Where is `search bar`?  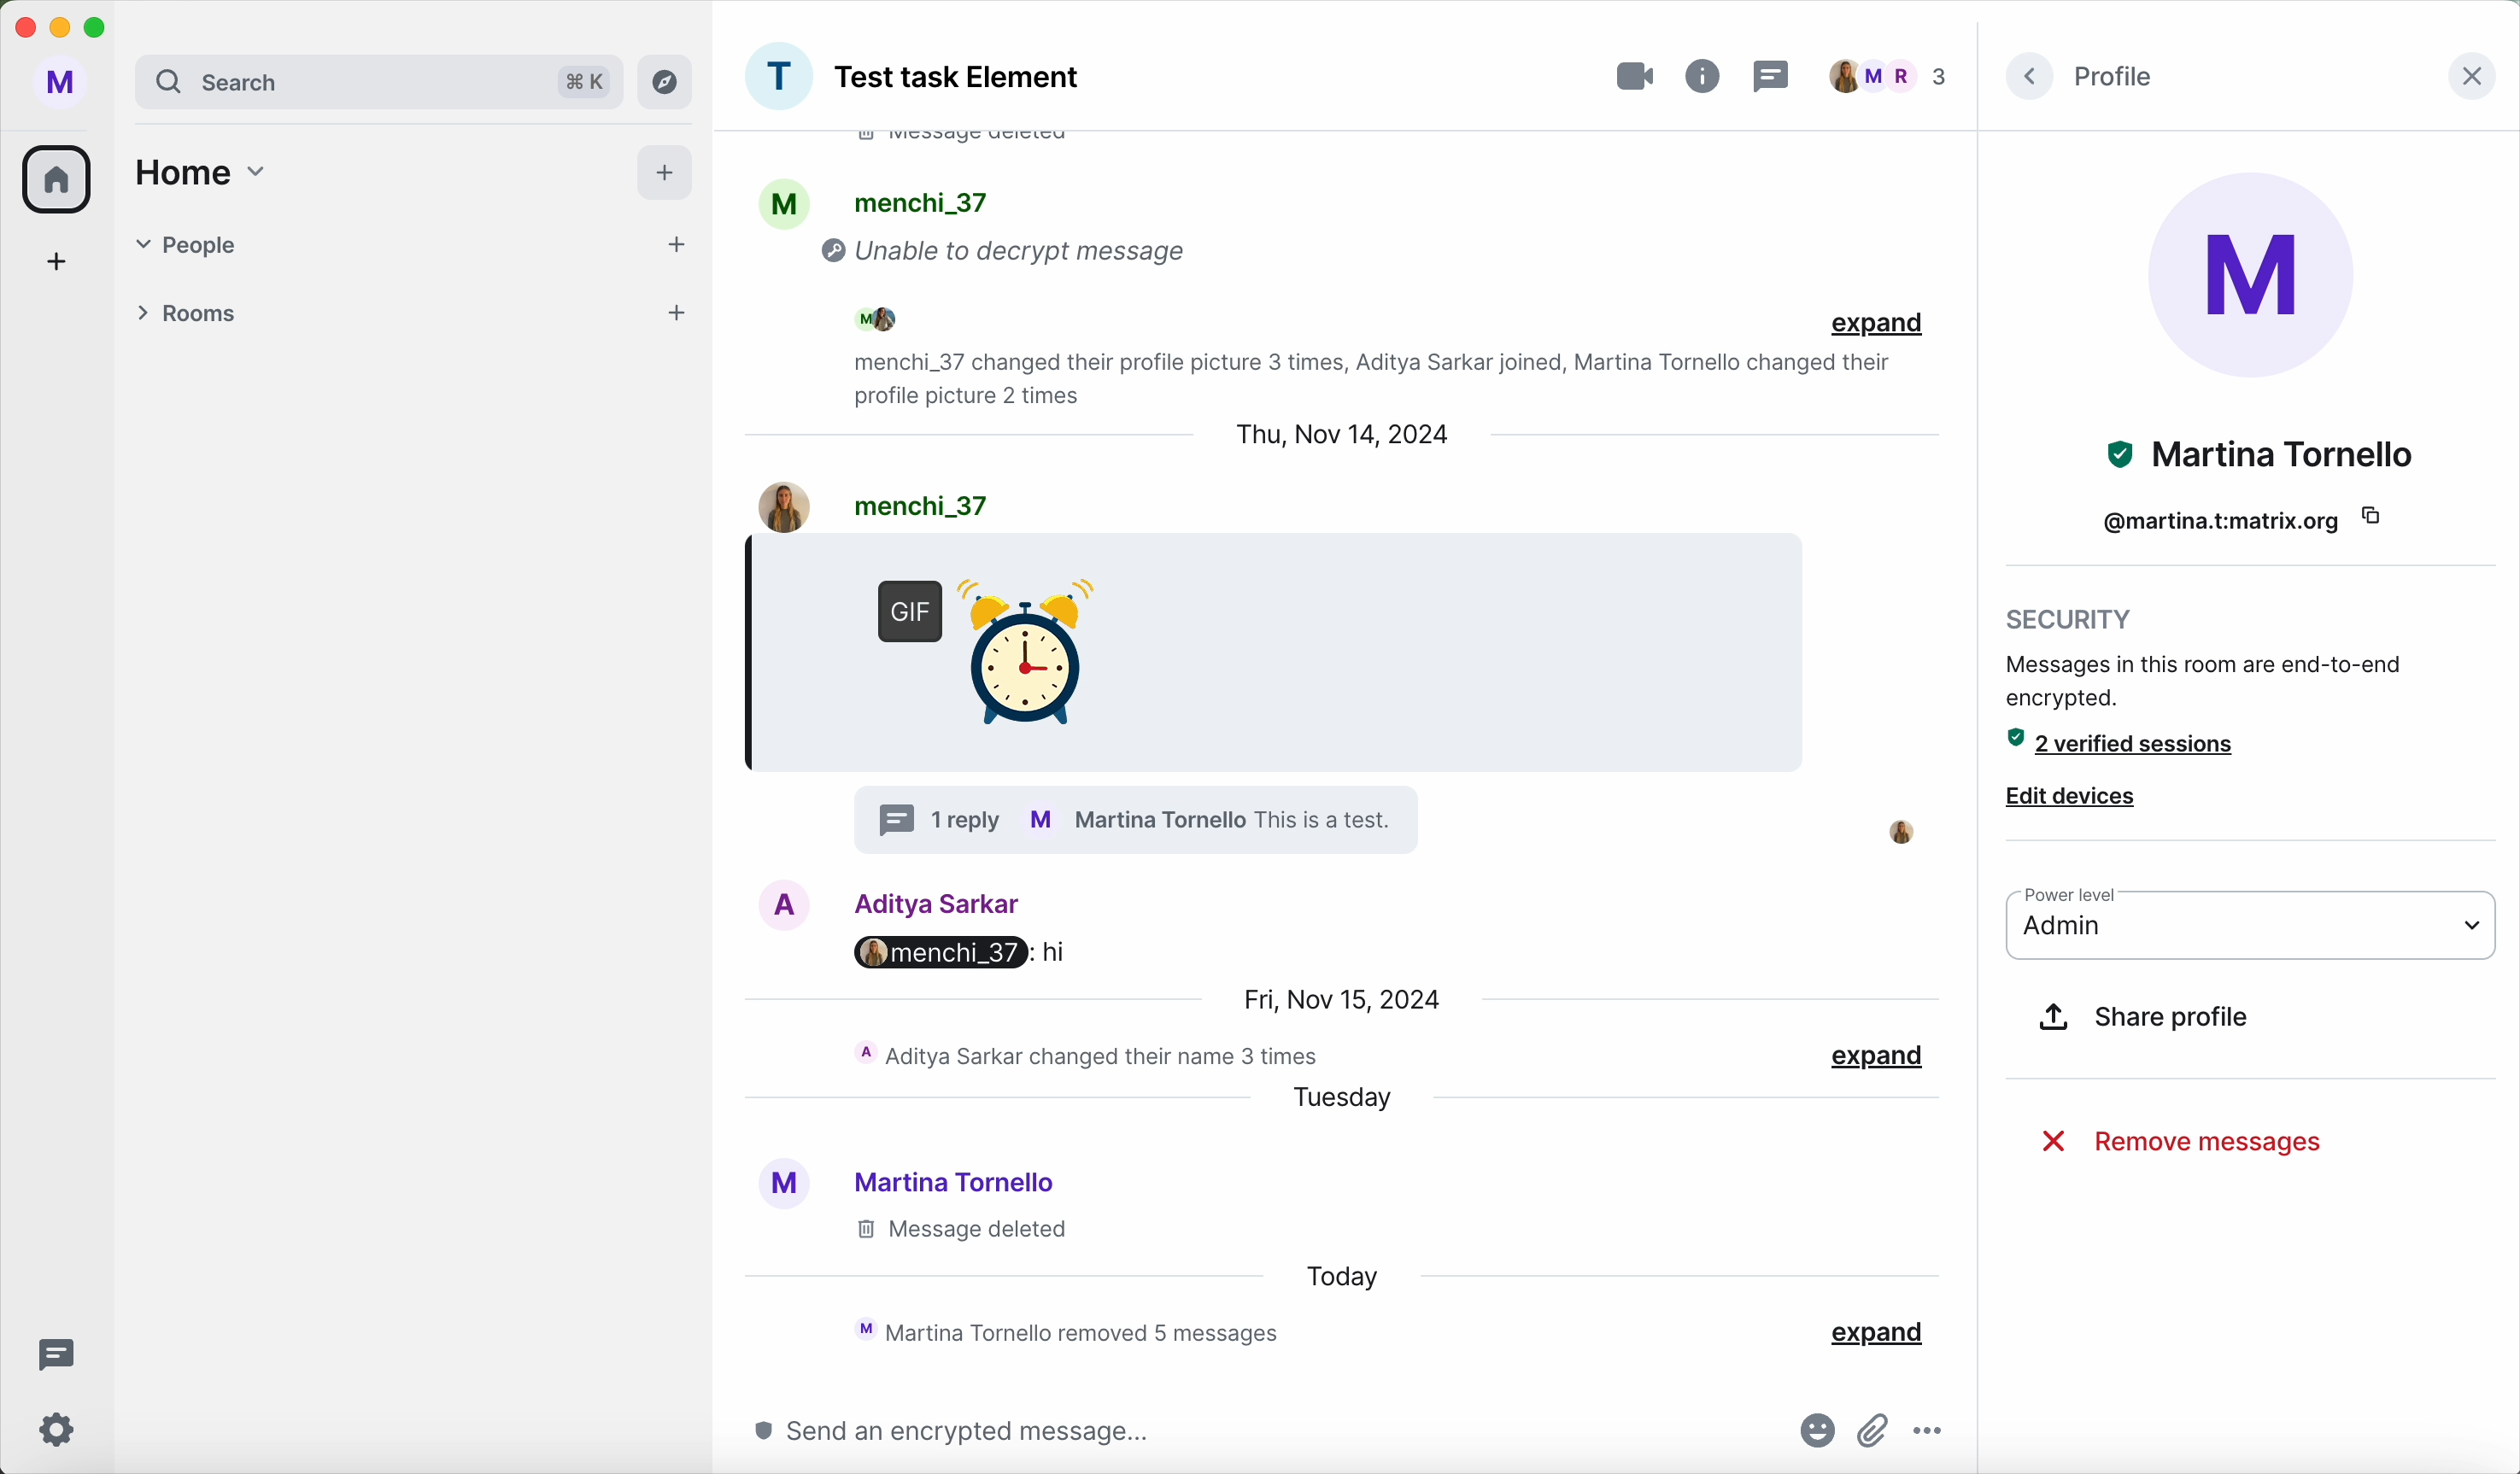 search bar is located at coordinates (316, 81).